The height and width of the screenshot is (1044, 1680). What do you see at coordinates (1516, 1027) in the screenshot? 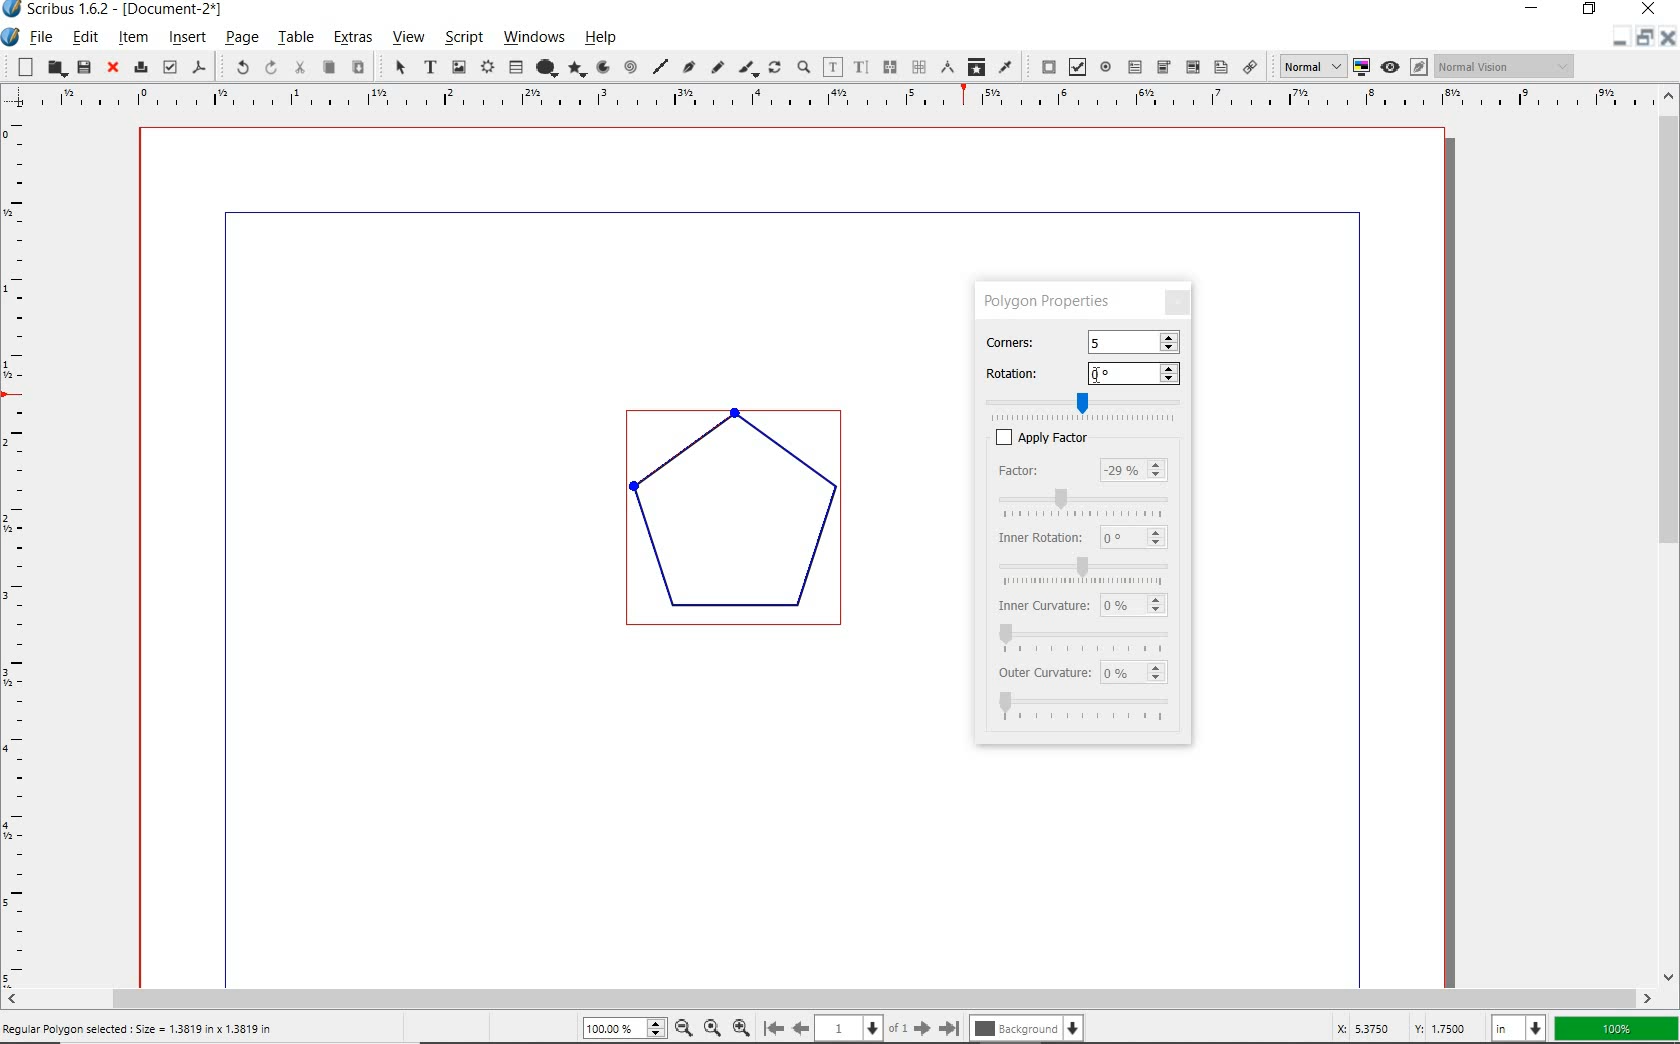
I see `select unit` at bounding box center [1516, 1027].